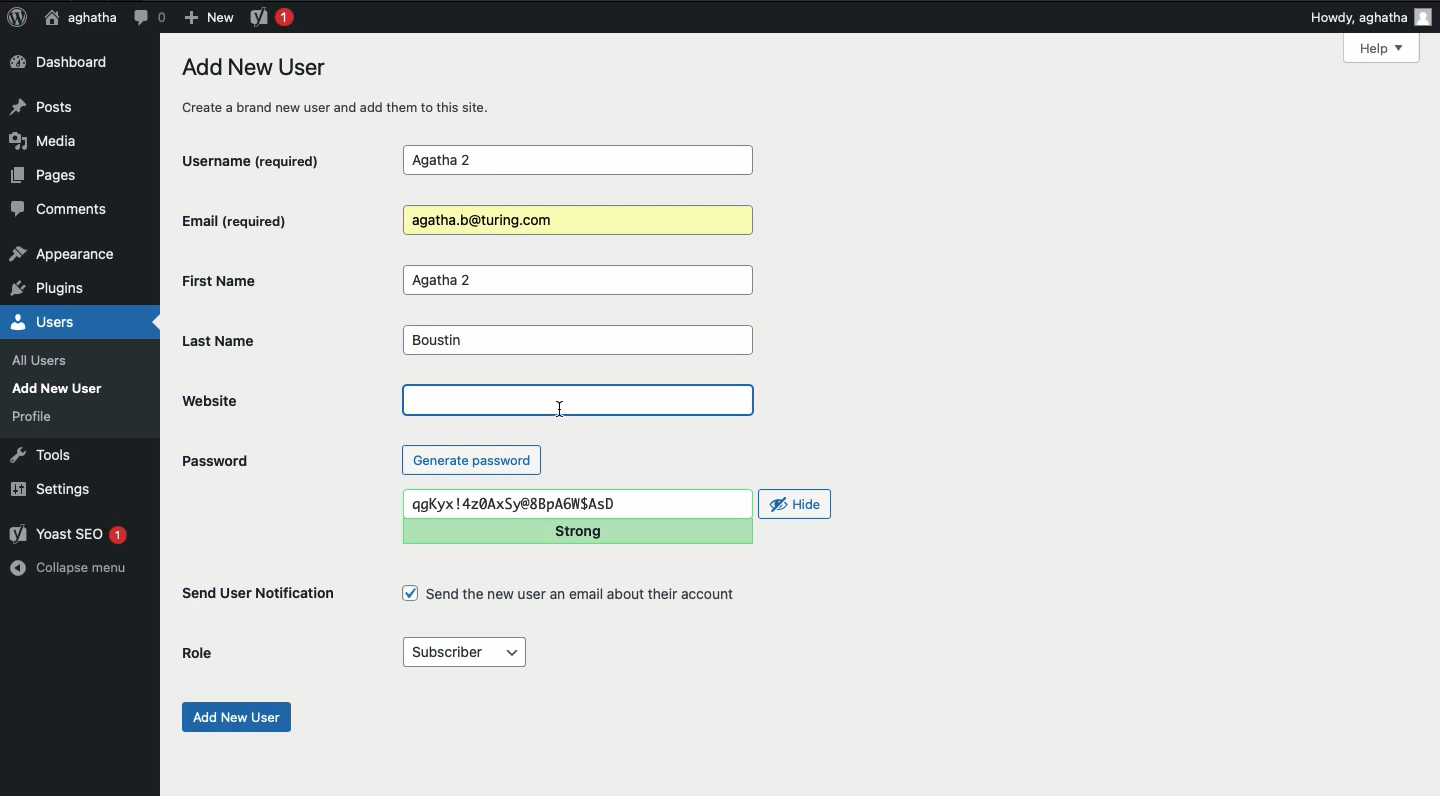 This screenshot has height=796, width=1440. Describe the element at coordinates (576, 503) in the screenshot. I see `qgKyx !4z0AxSy@8BpAGNSAsSD` at that location.